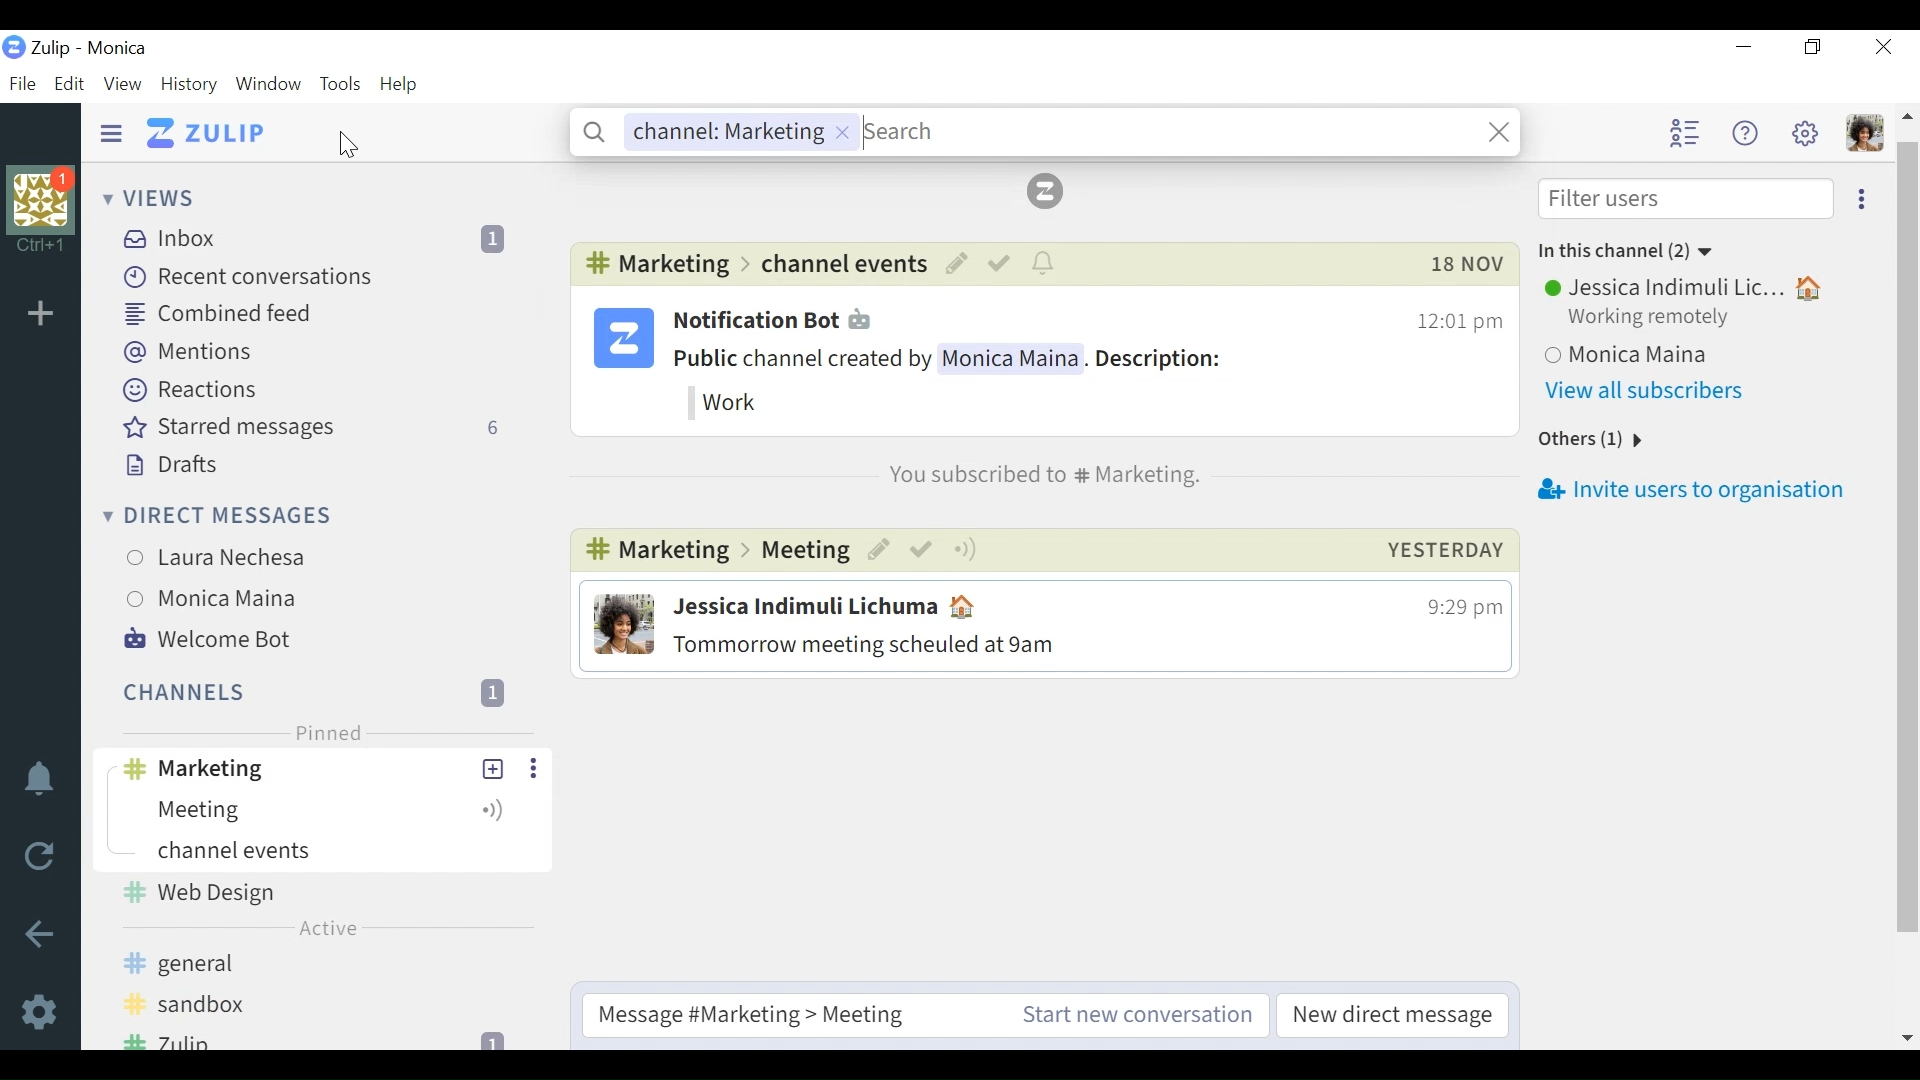 The width and height of the screenshot is (1920, 1080). What do you see at coordinates (1469, 264) in the screenshot?
I see `Date` at bounding box center [1469, 264].